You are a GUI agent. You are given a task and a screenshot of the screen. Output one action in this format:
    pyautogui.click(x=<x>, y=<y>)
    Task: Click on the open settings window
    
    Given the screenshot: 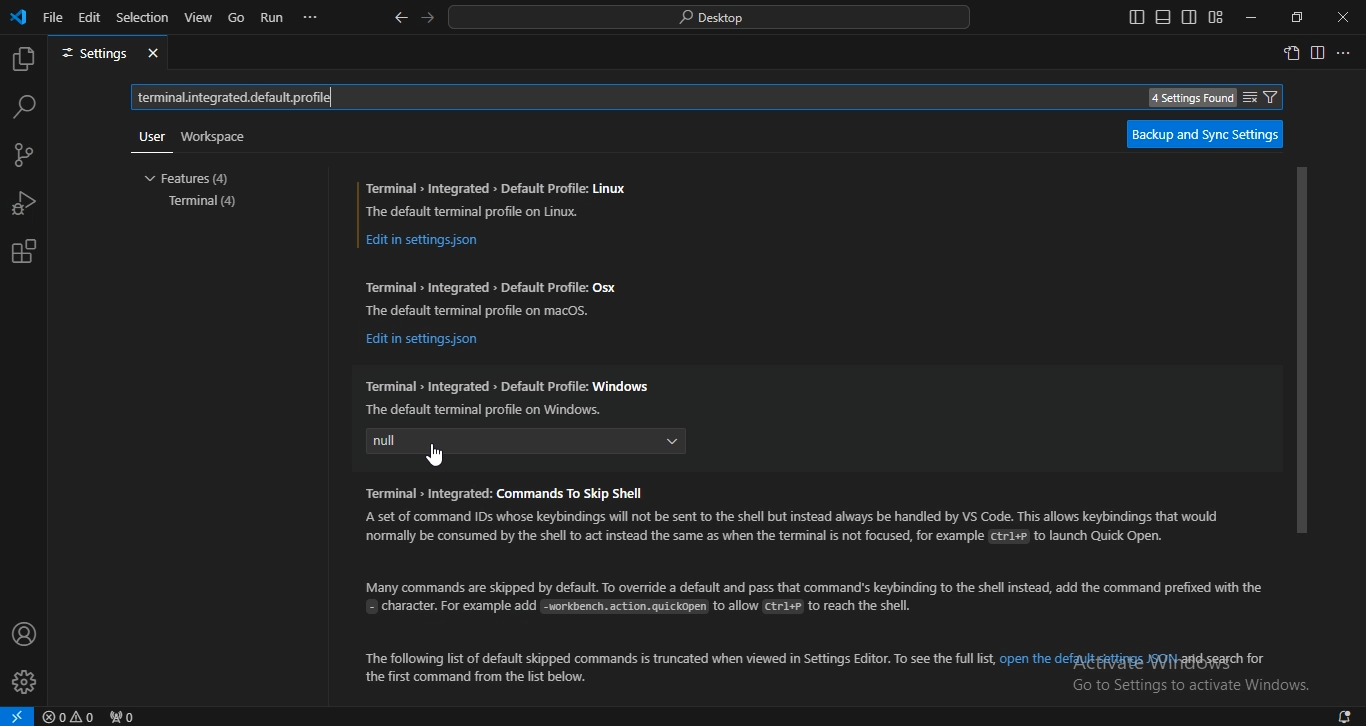 What is the action you would take?
    pyautogui.click(x=1291, y=53)
    